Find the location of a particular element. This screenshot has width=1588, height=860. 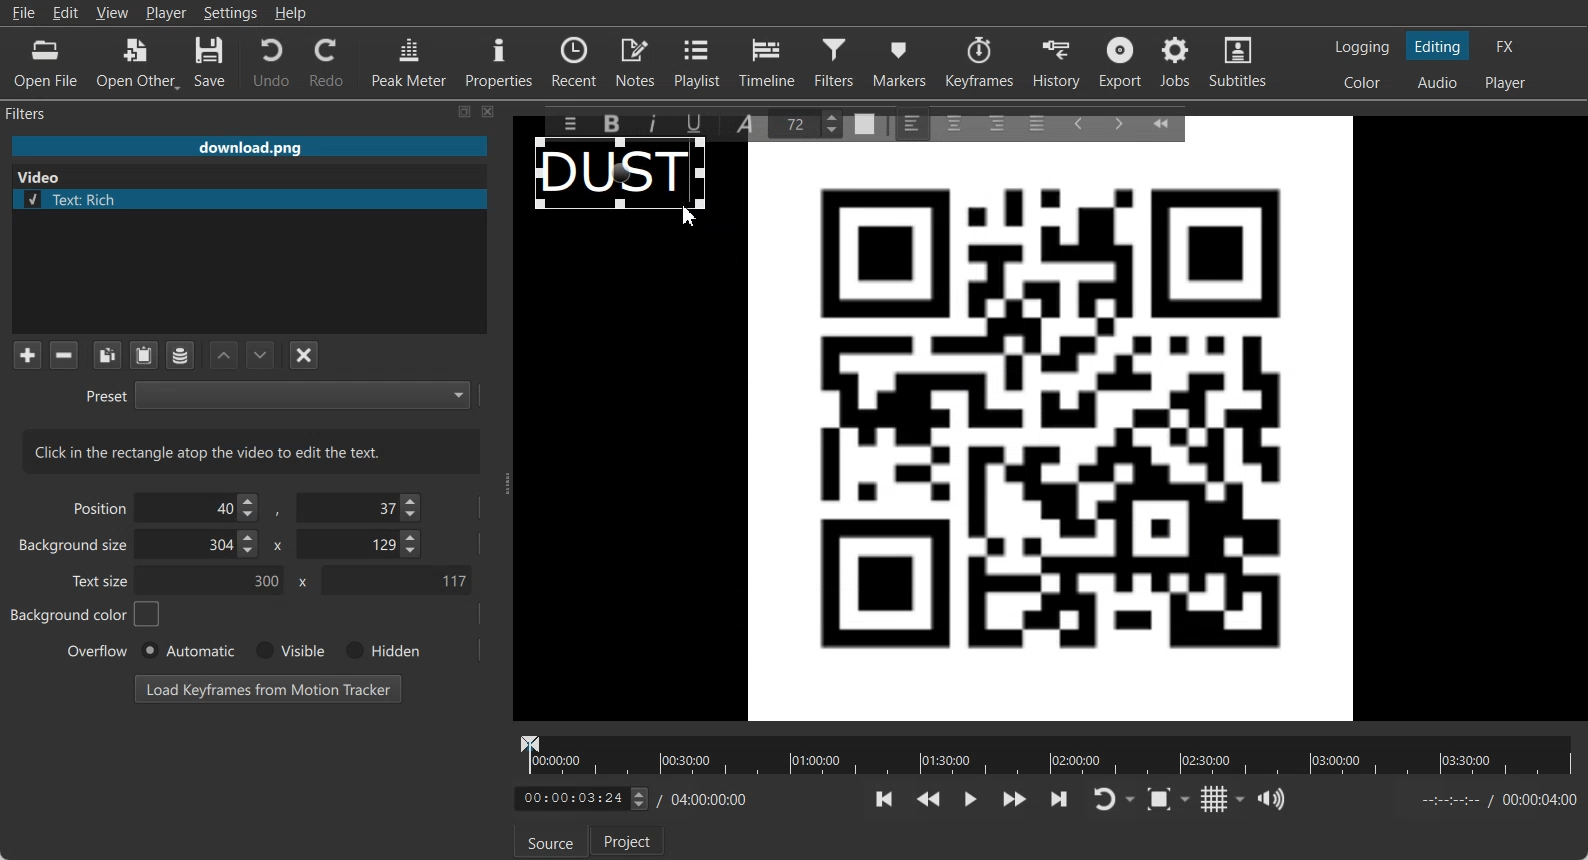

Toggle player lopping is located at coordinates (1101, 800).